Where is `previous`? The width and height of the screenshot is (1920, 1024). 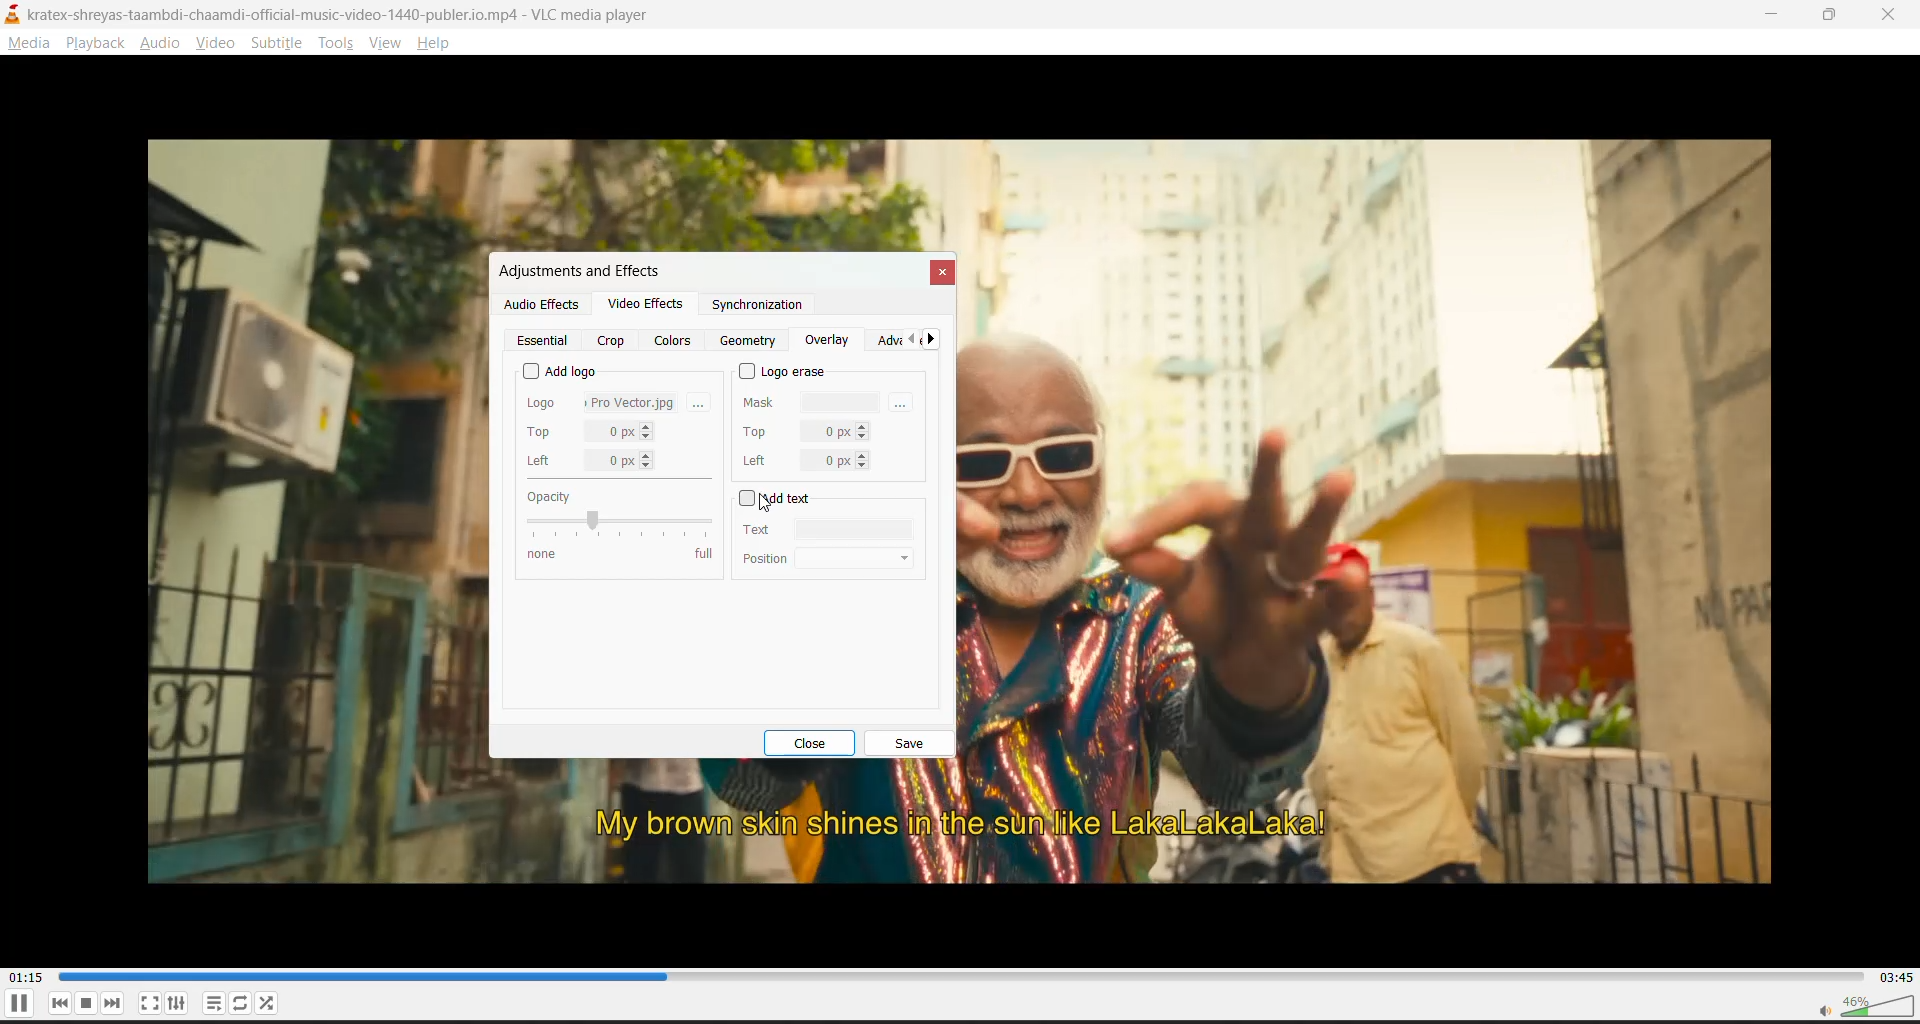
previous is located at coordinates (63, 1003).